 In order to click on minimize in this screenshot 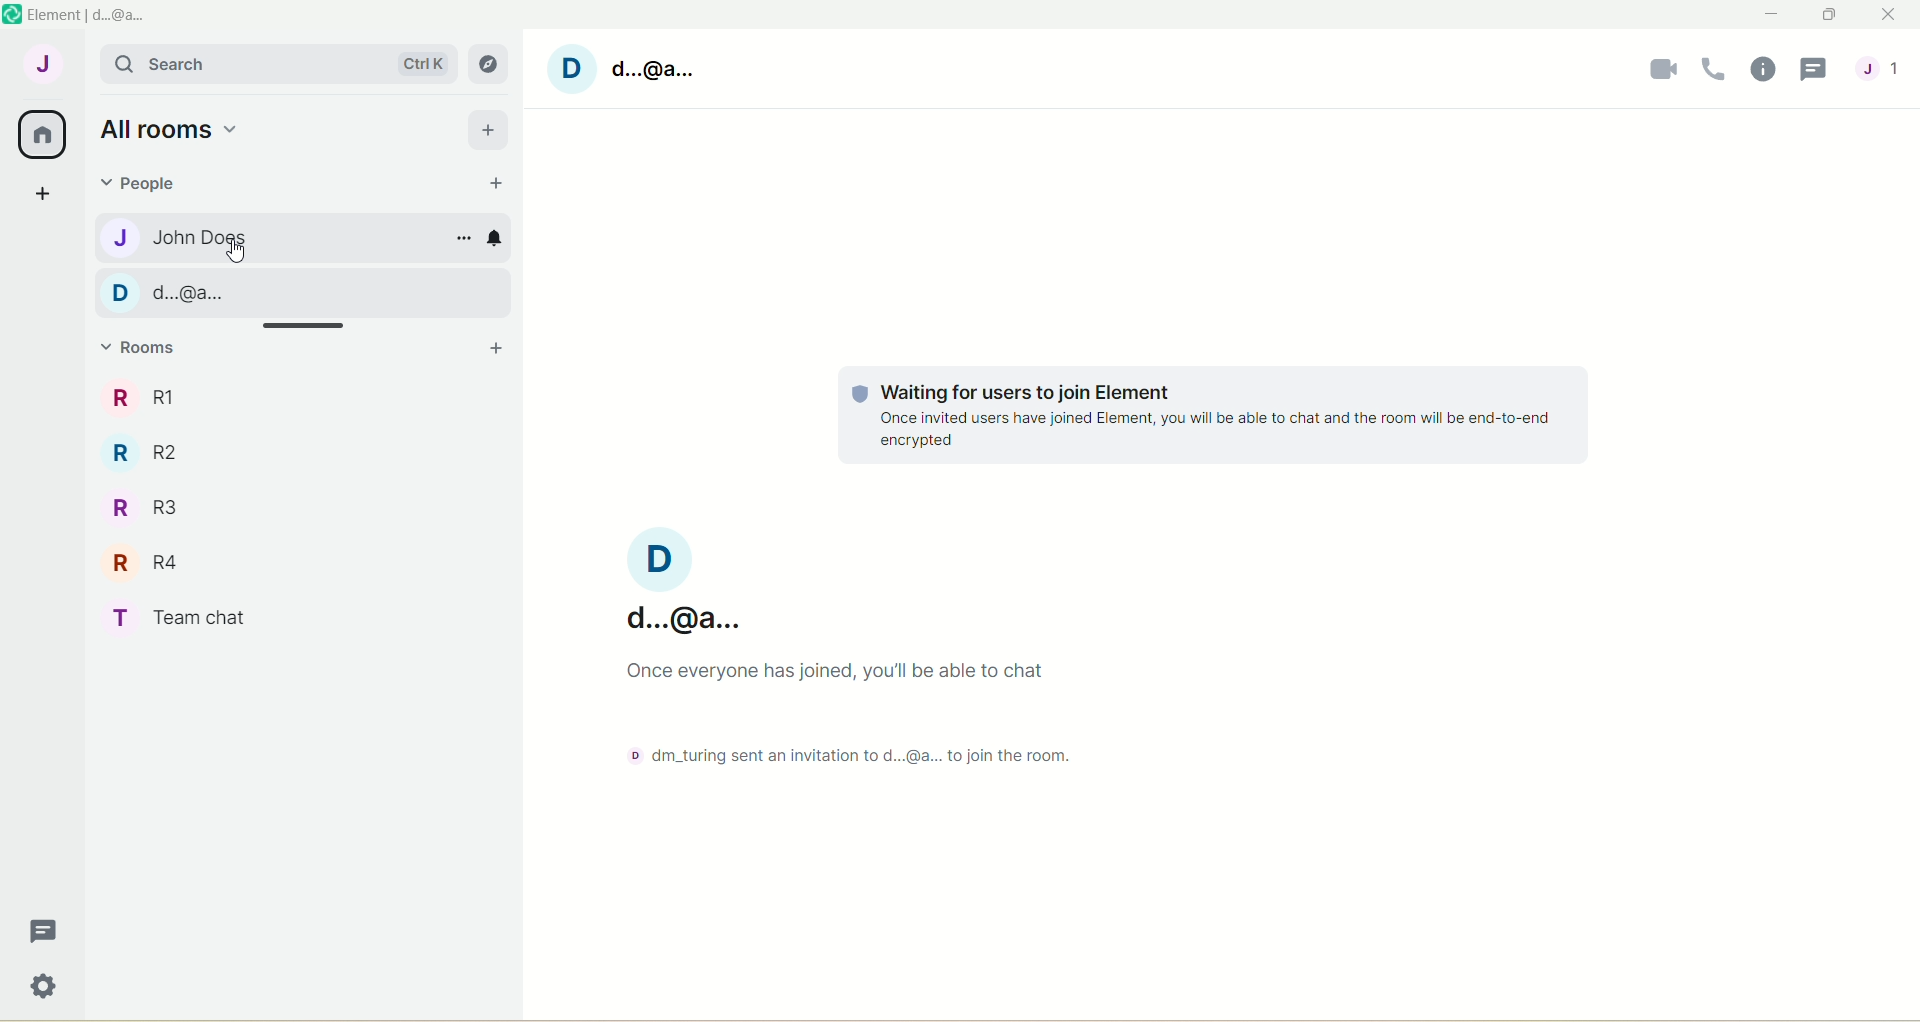, I will do `click(1768, 14)`.